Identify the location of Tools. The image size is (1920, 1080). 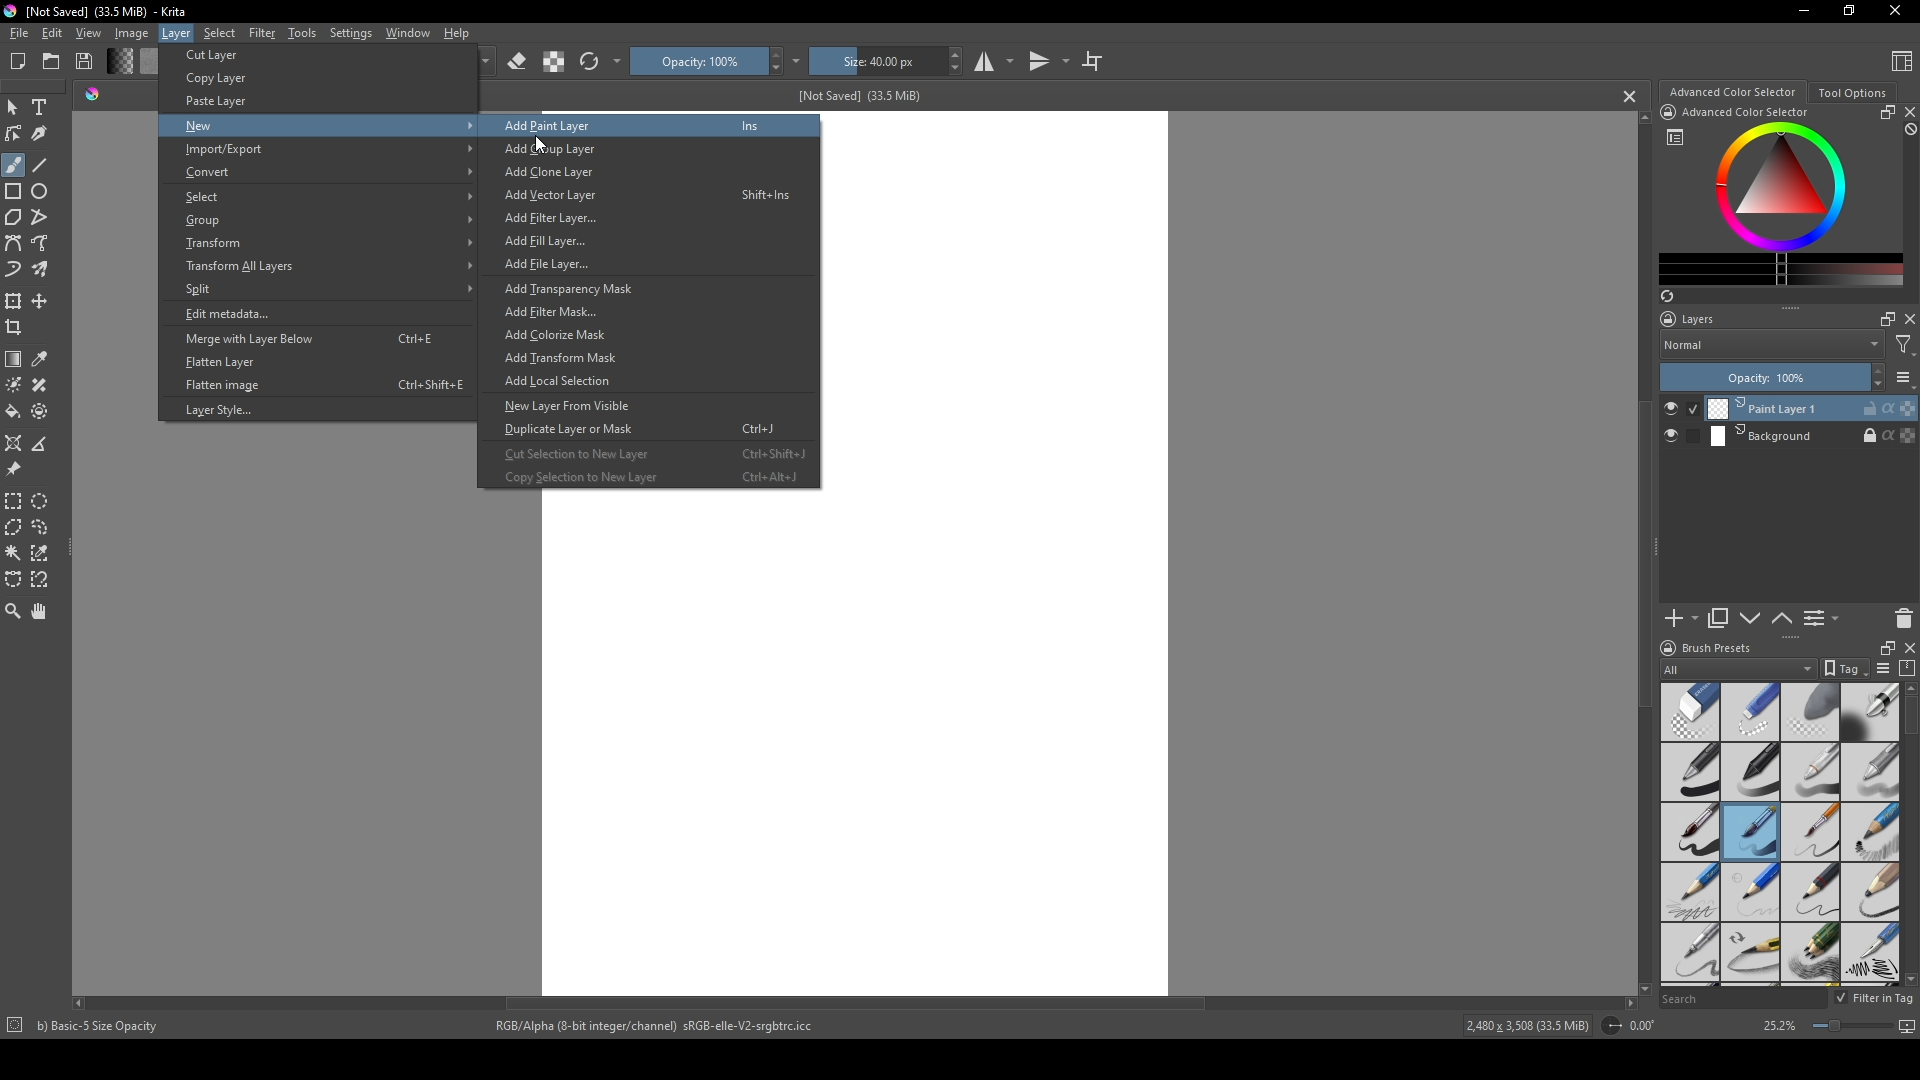
(302, 32).